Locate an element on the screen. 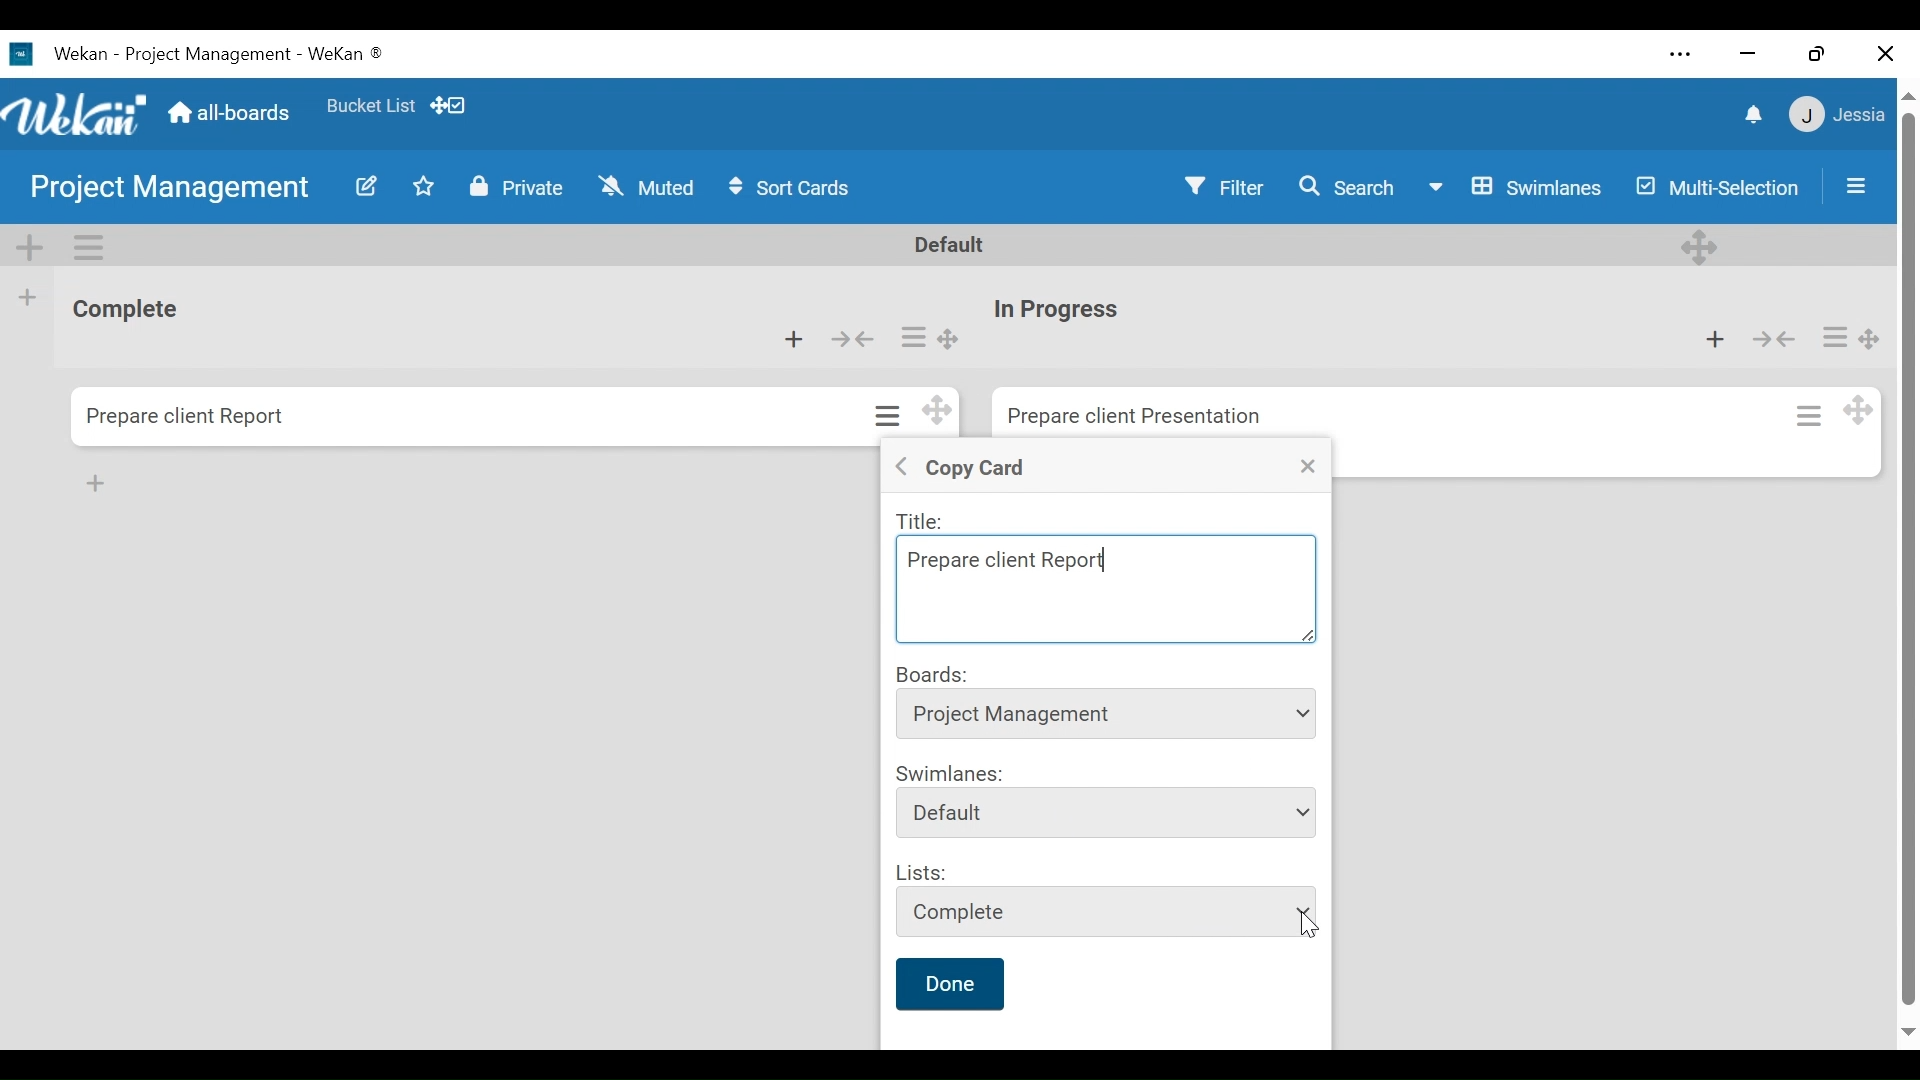 The image size is (1920, 1080). Sort Cards is located at coordinates (789, 187).